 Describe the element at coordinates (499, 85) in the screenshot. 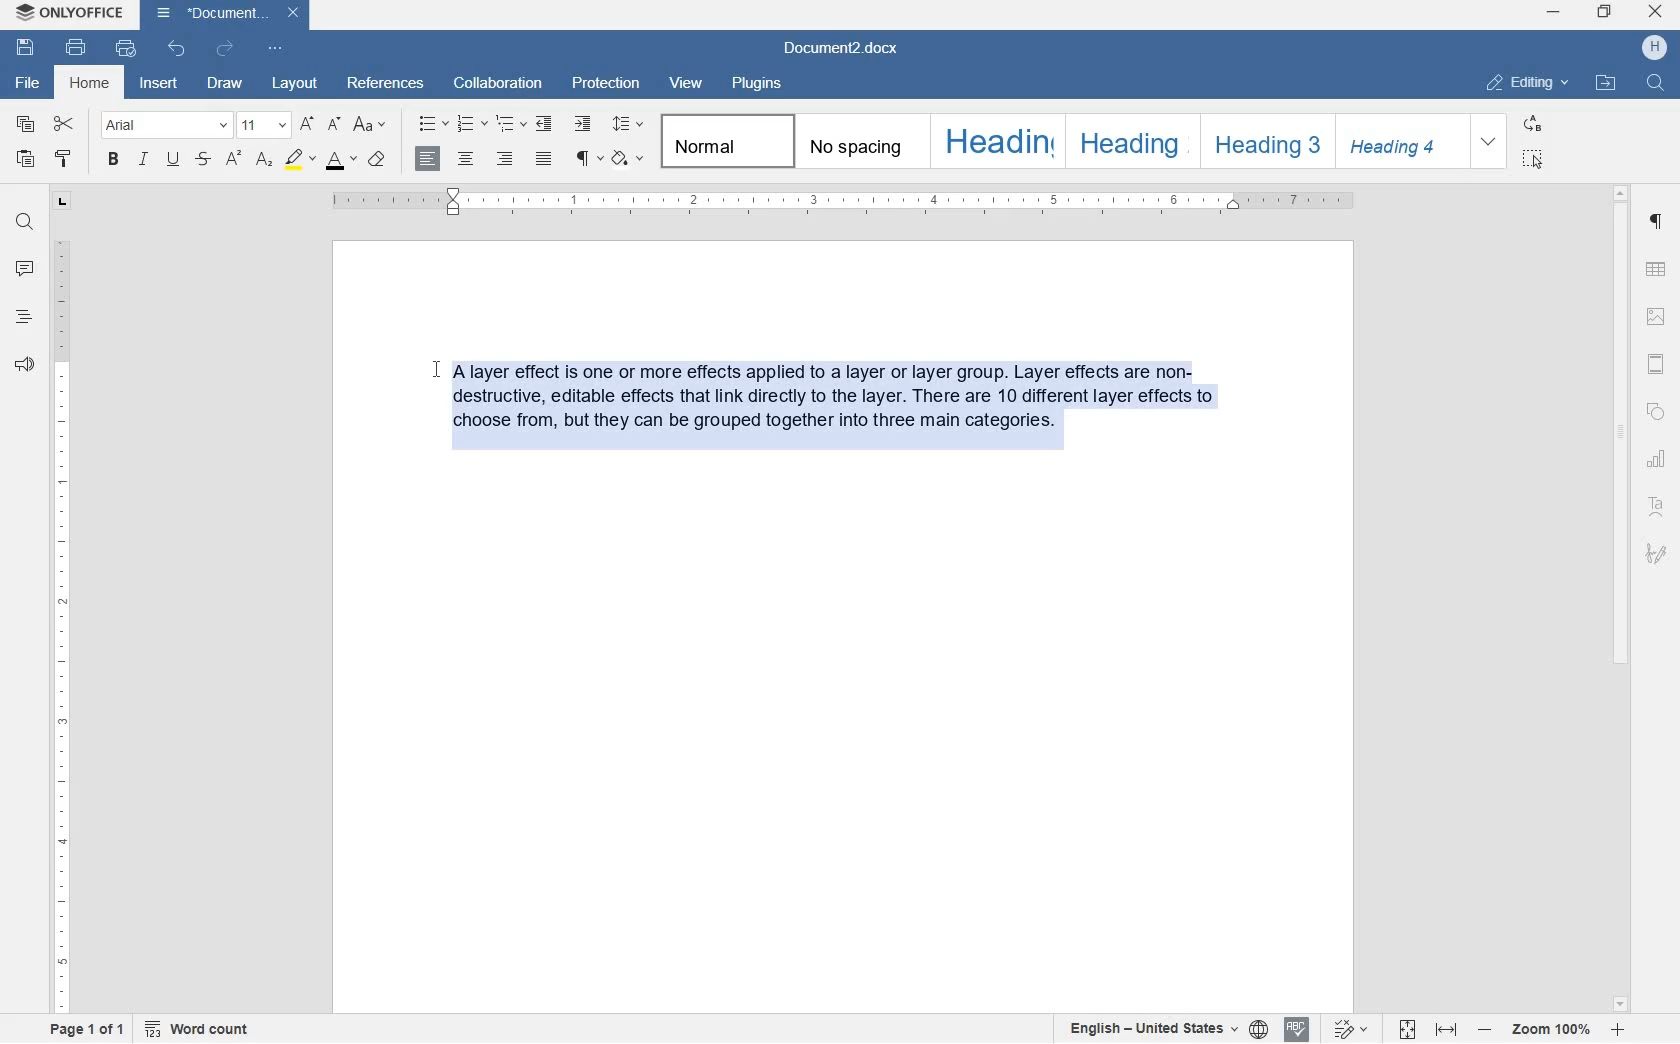

I see `collaboration` at that location.